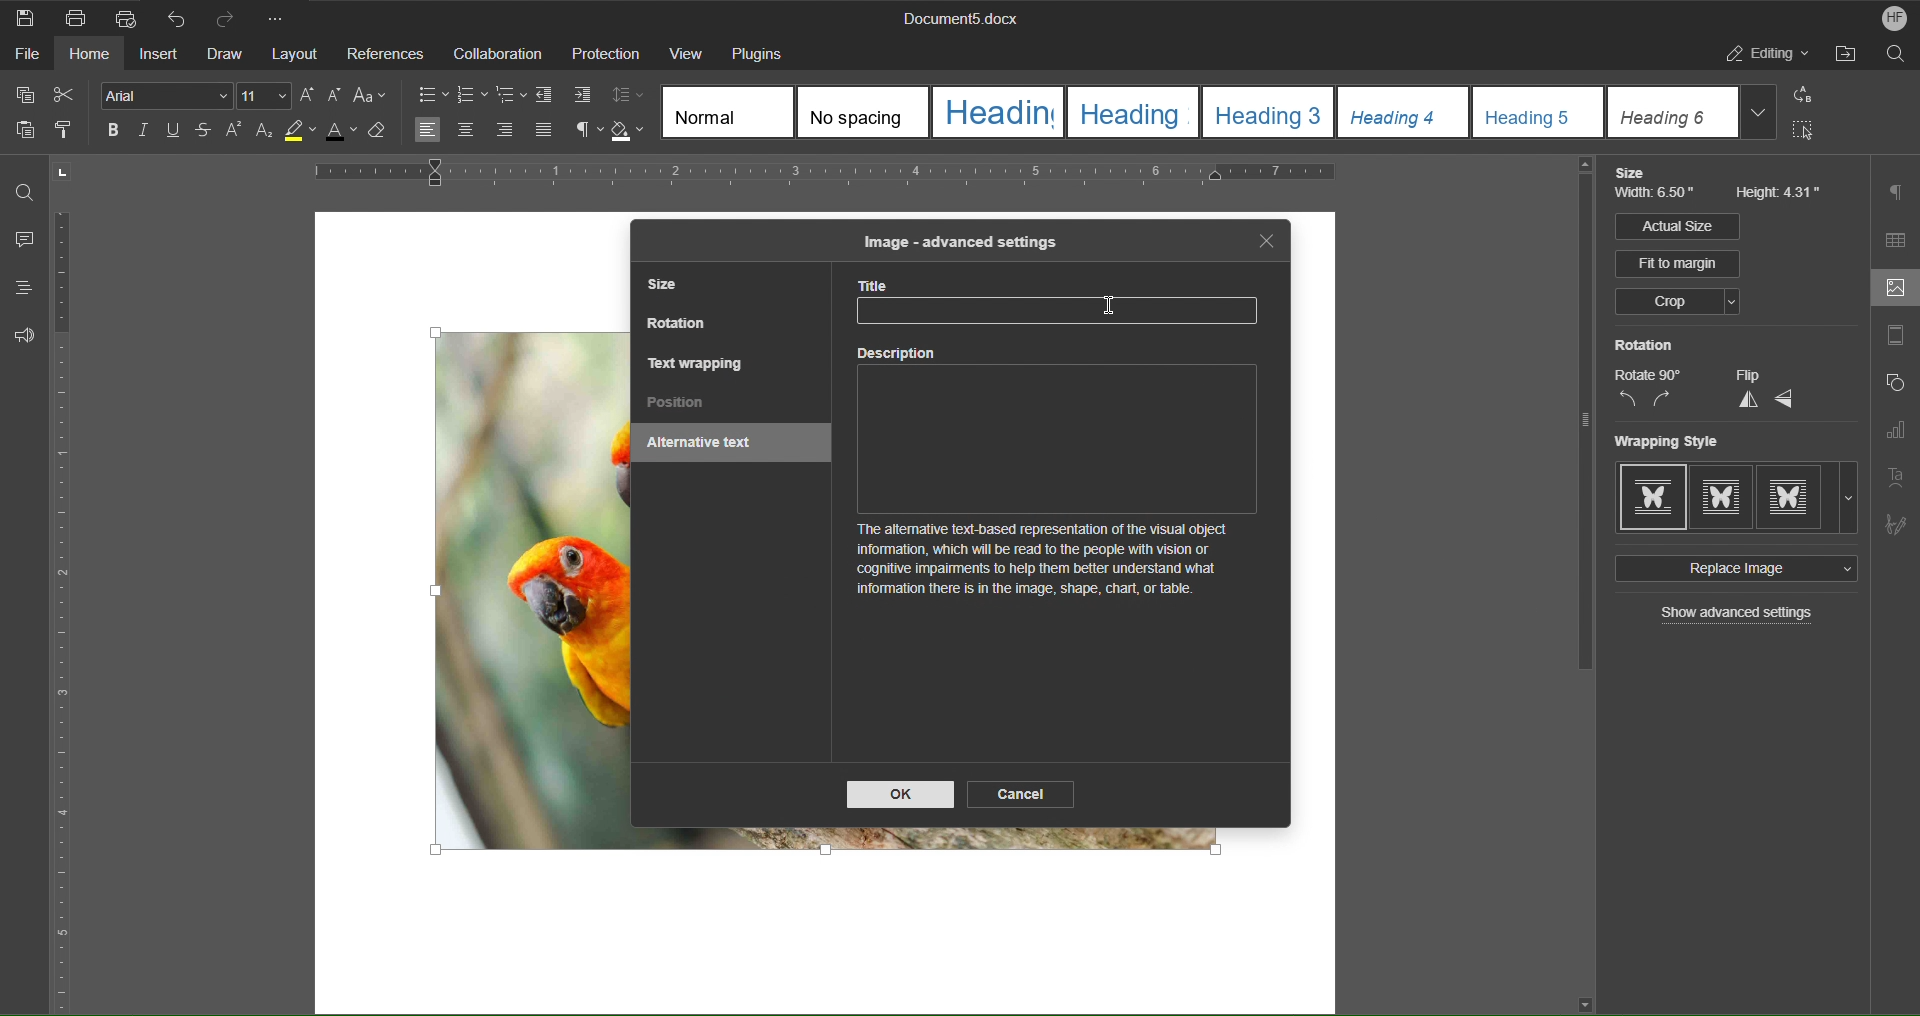 This screenshot has width=1920, height=1016. I want to click on Redo, so click(232, 17).